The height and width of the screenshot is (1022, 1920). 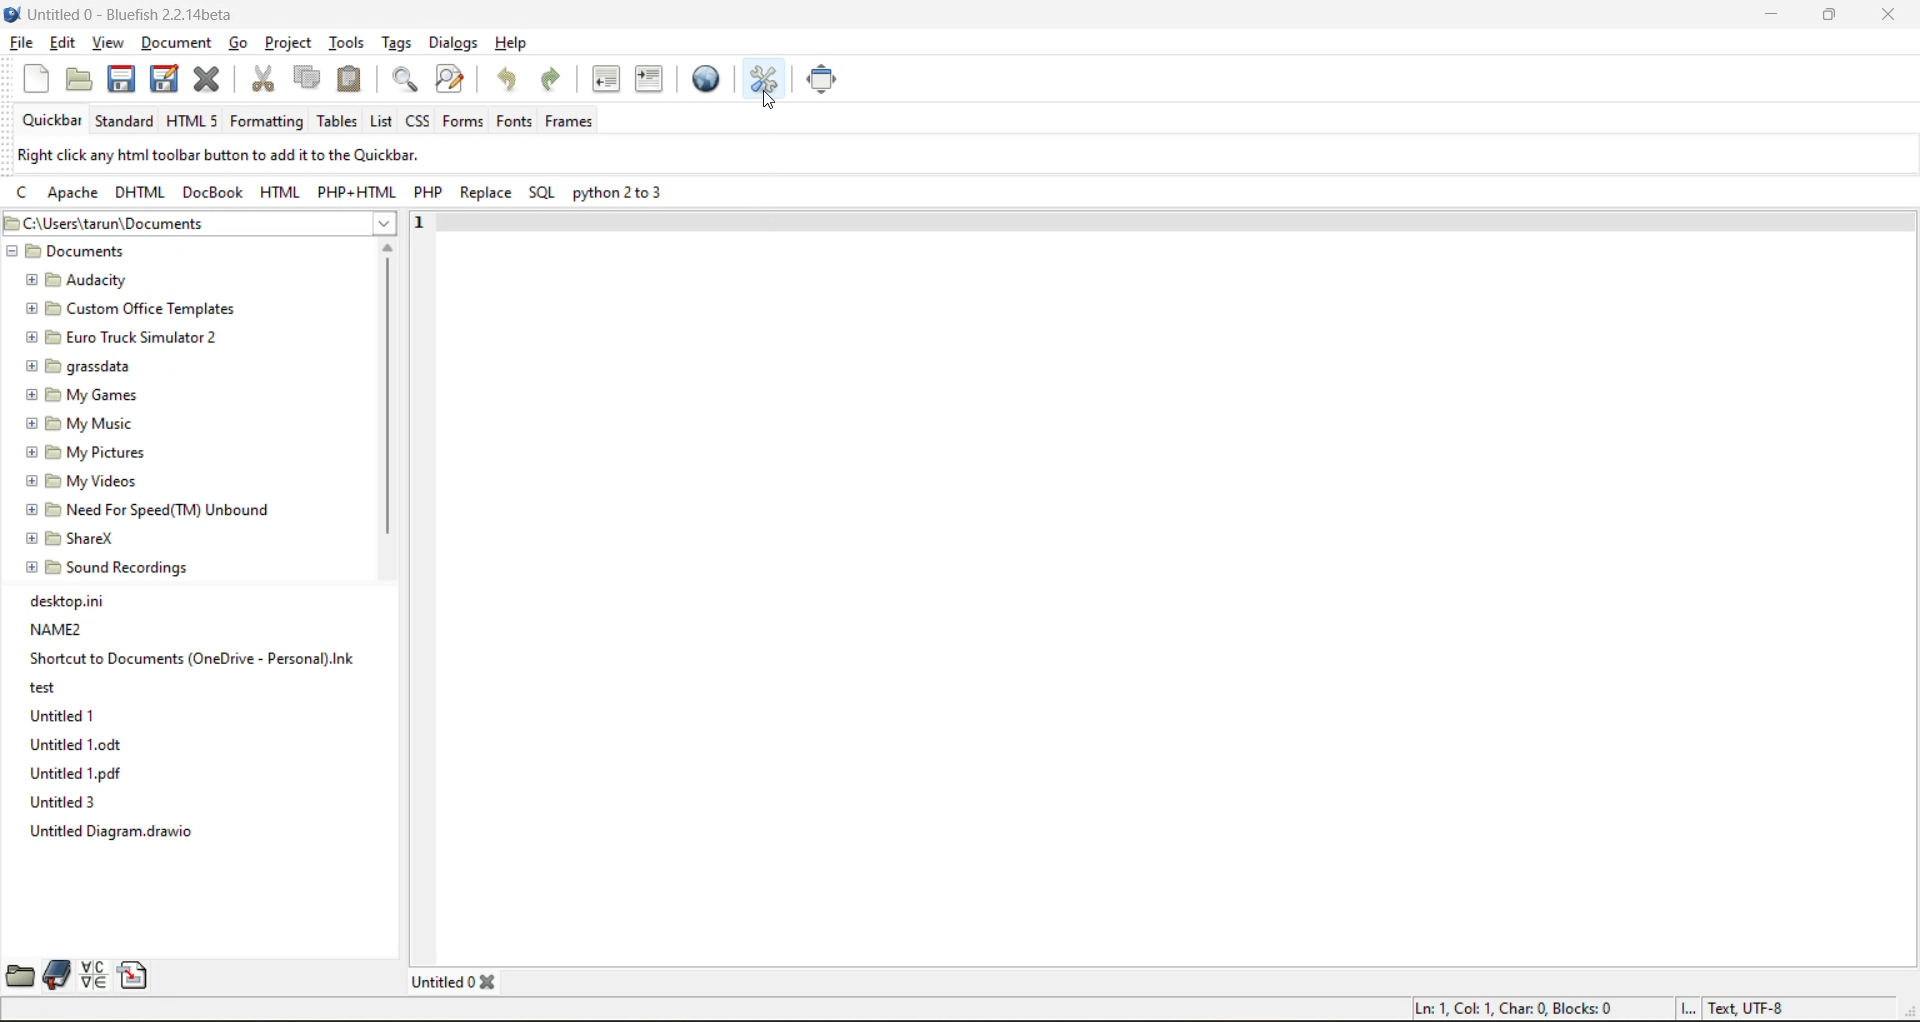 What do you see at coordinates (82, 278) in the screenshot?
I see `BE Audacity` at bounding box center [82, 278].